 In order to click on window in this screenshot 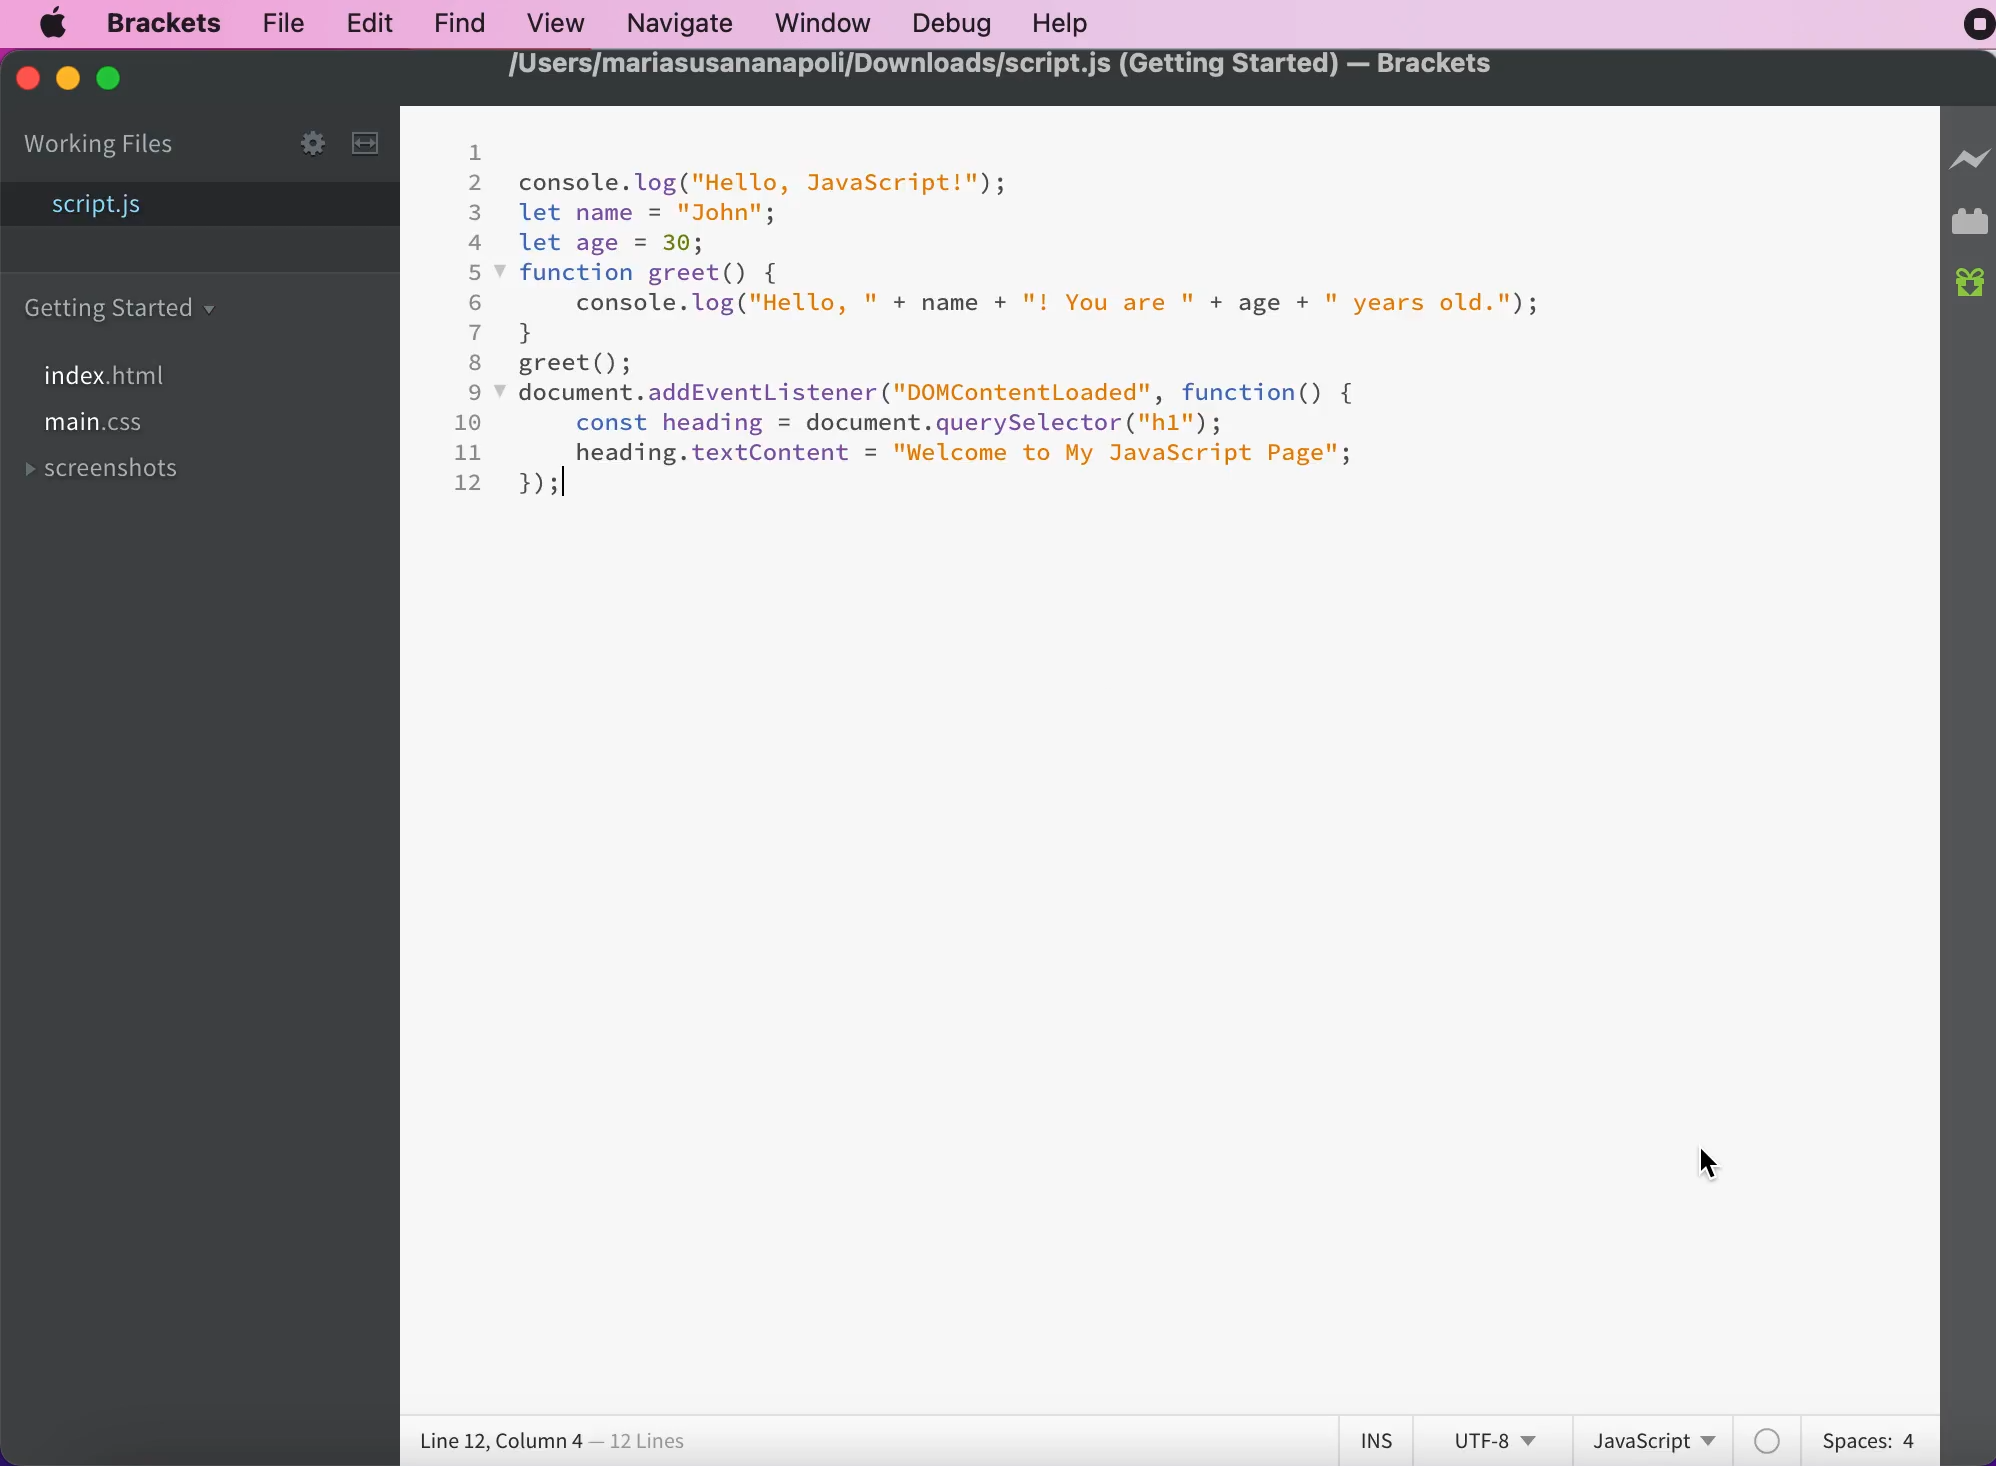, I will do `click(820, 24)`.